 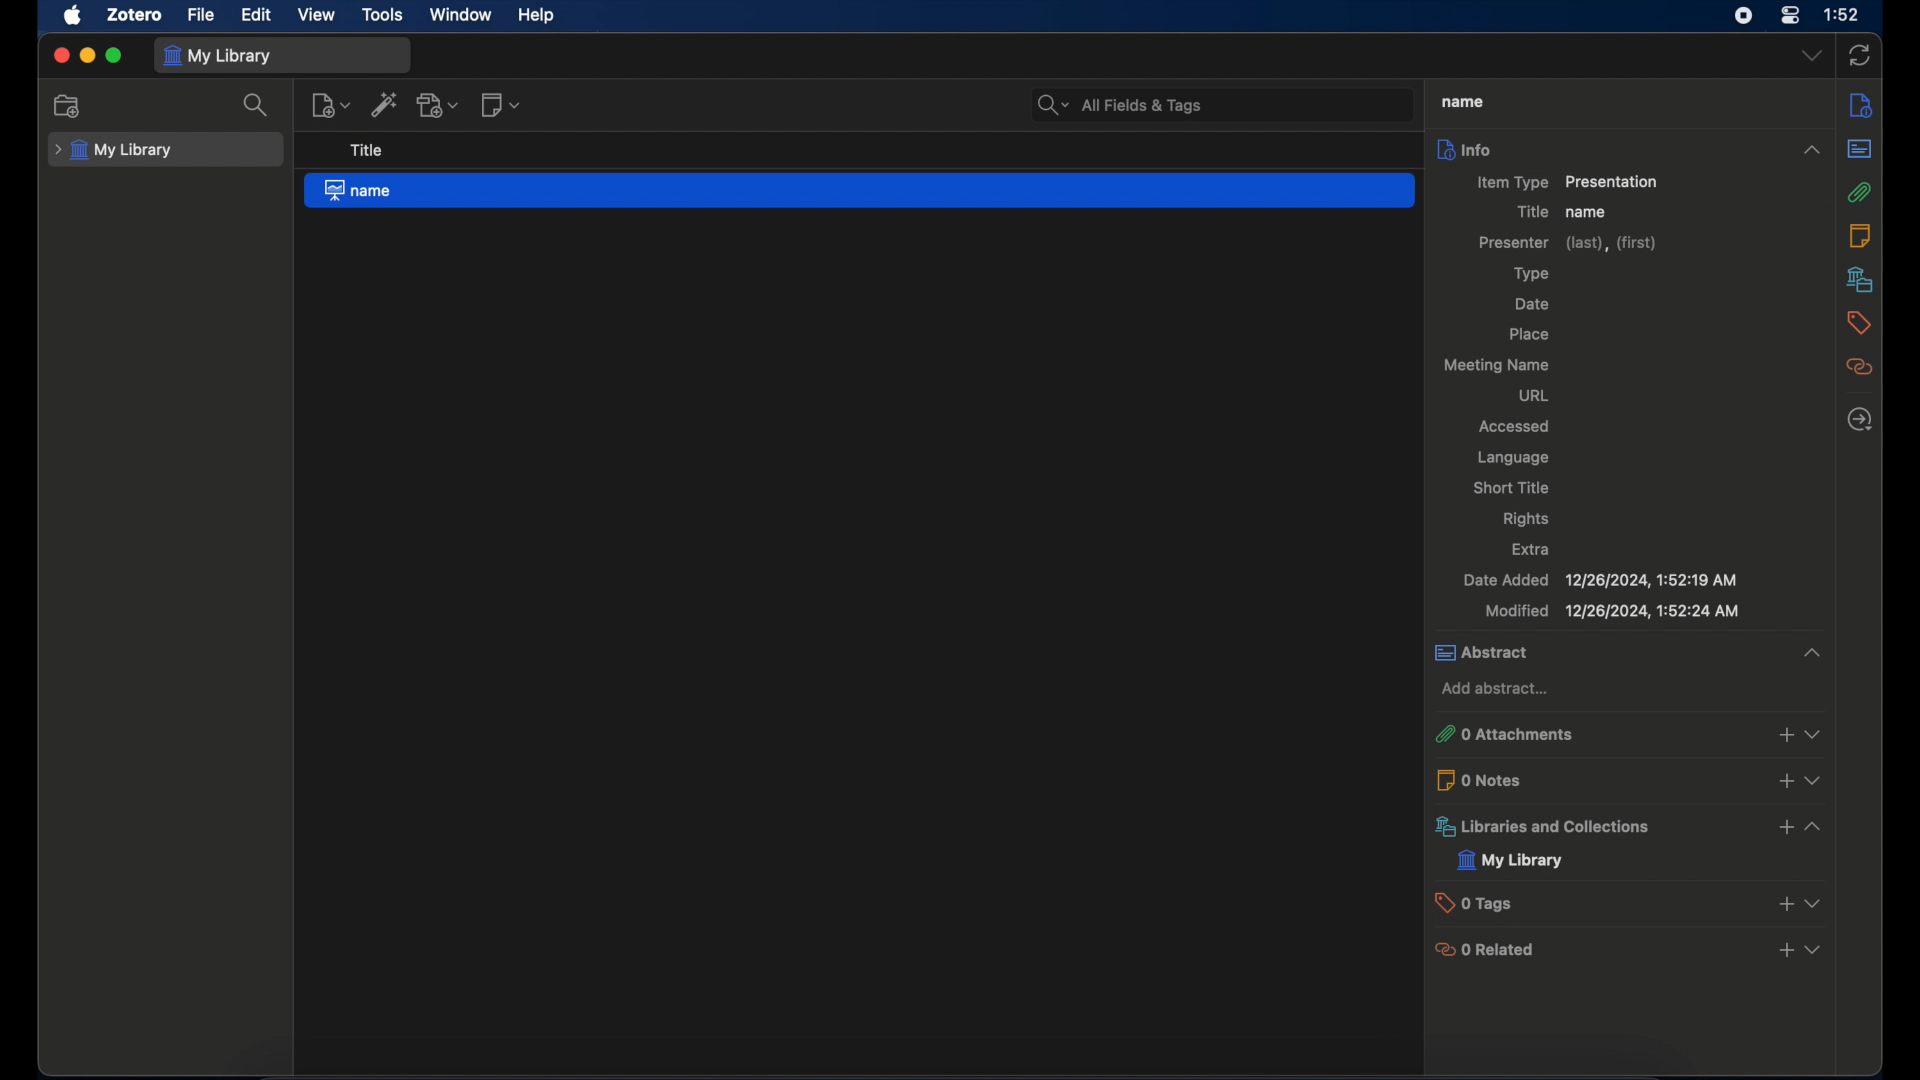 What do you see at coordinates (1742, 17) in the screenshot?
I see `screen recorder` at bounding box center [1742, 17].